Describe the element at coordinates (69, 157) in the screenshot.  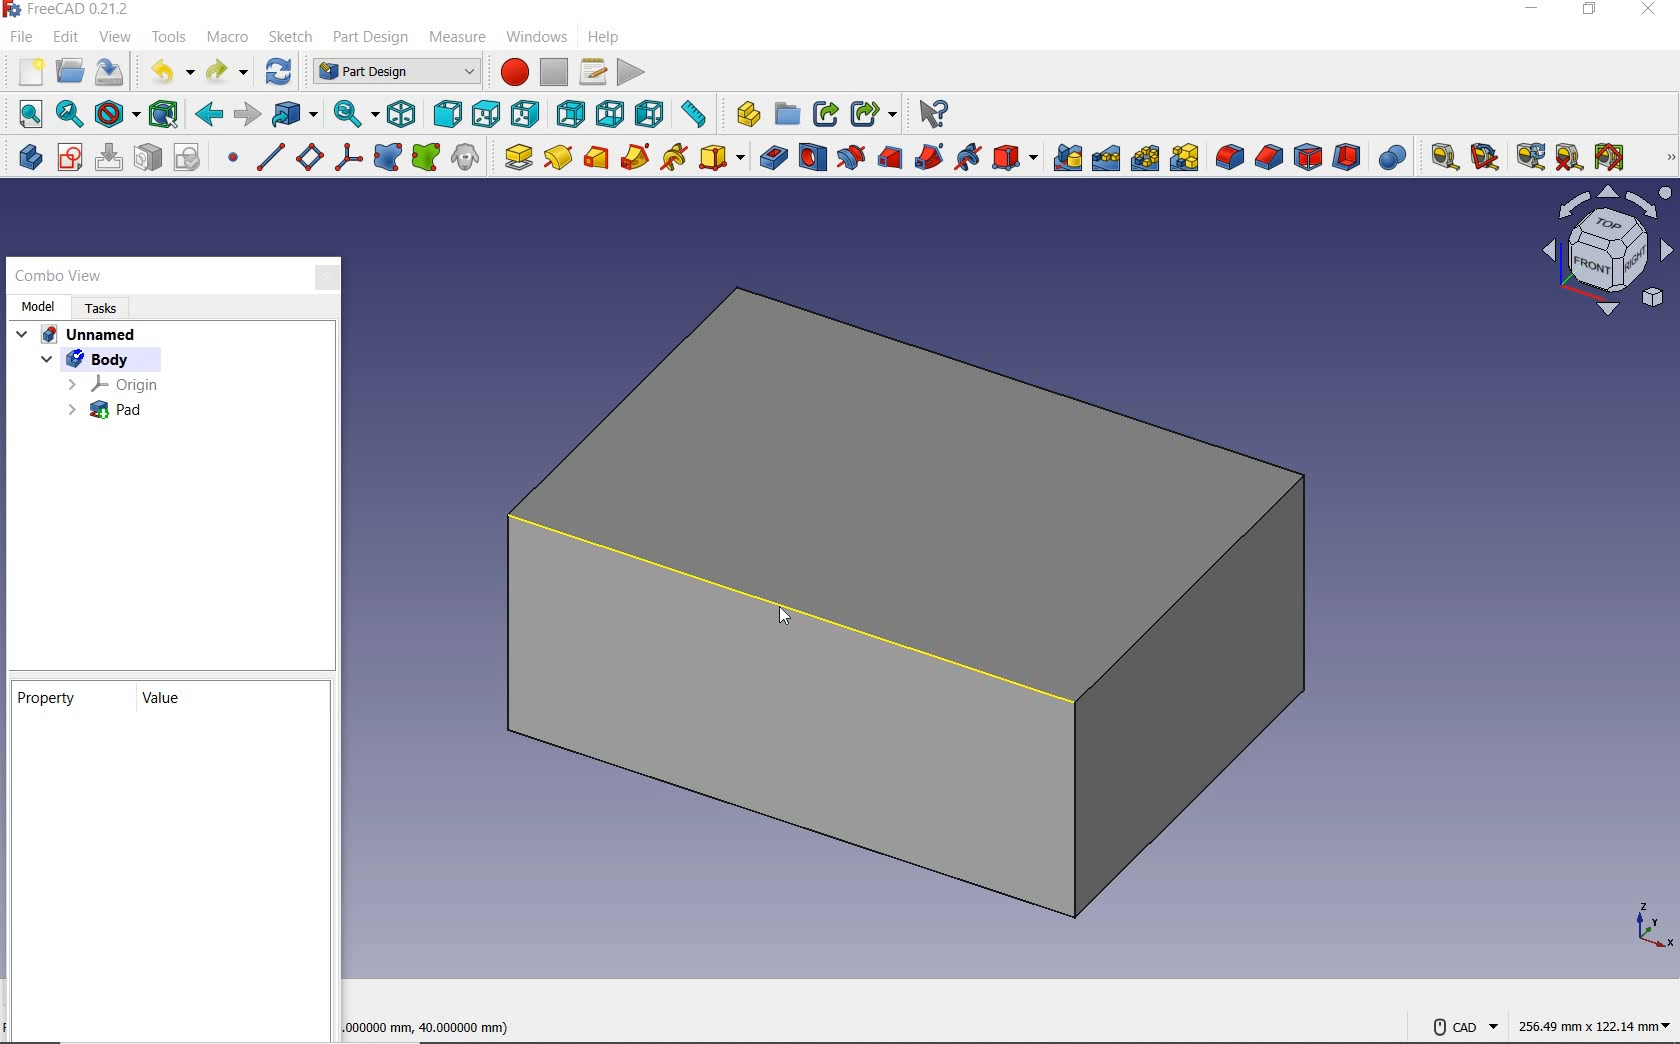
I see `create sketch` at that location.